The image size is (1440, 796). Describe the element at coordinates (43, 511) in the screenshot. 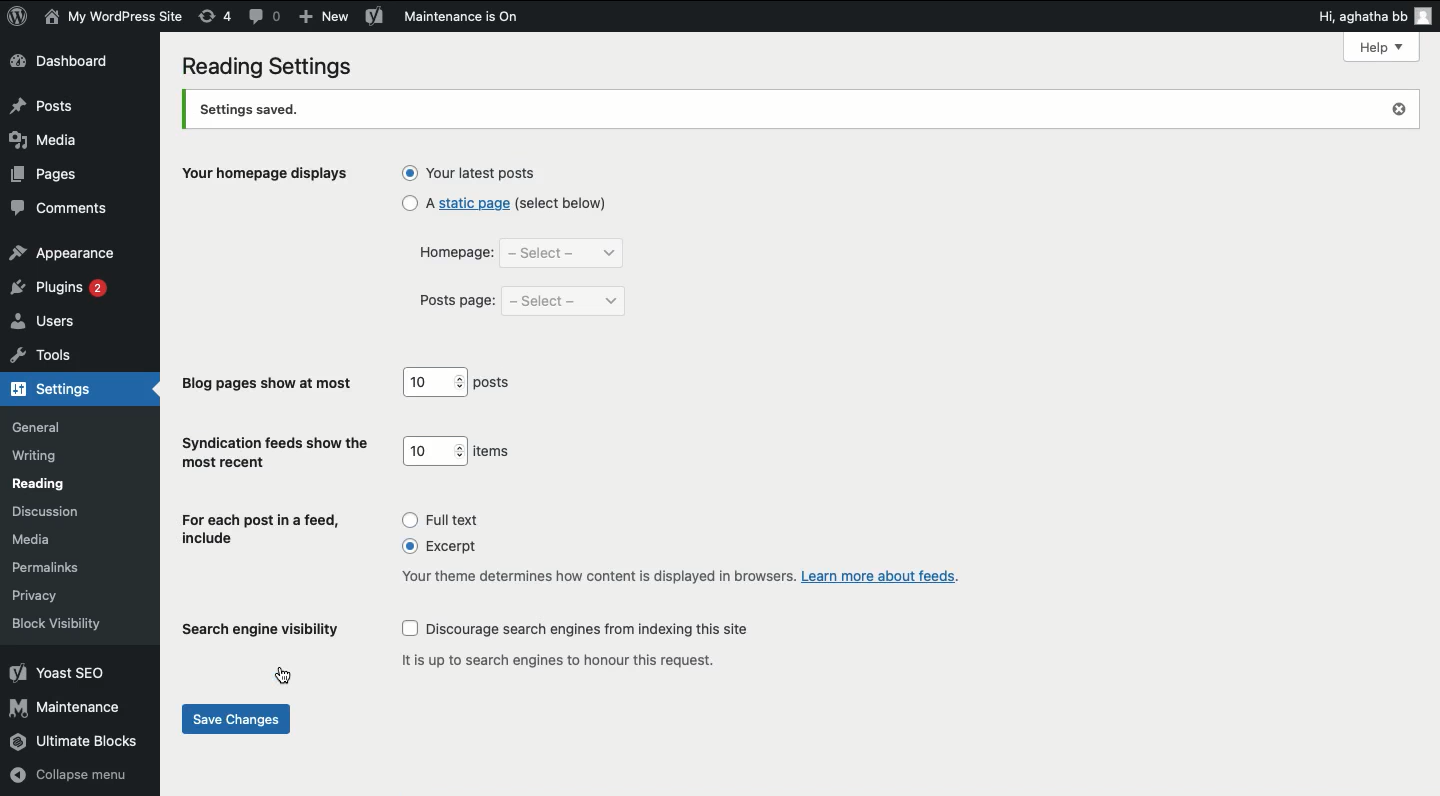

I see `discussion` at that location.